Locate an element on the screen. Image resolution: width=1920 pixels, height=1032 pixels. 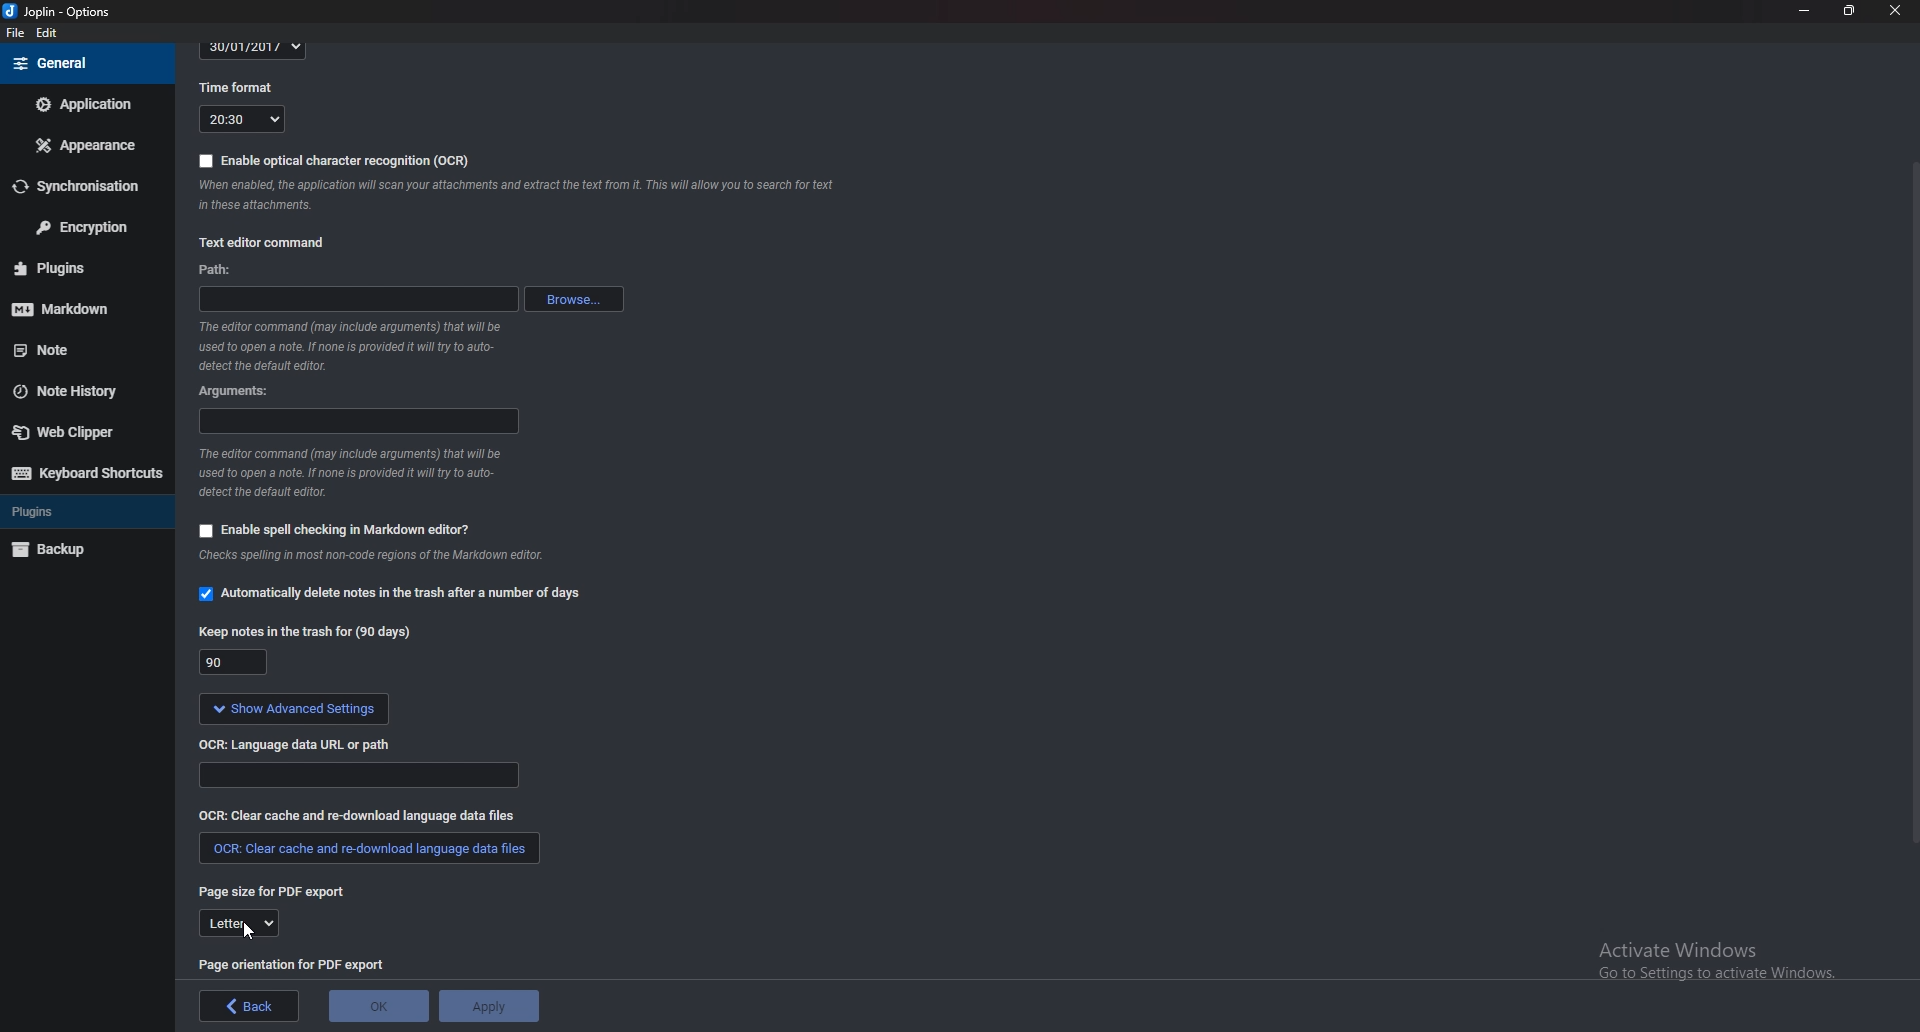
Text editor command is located at coordinates (276, 239).